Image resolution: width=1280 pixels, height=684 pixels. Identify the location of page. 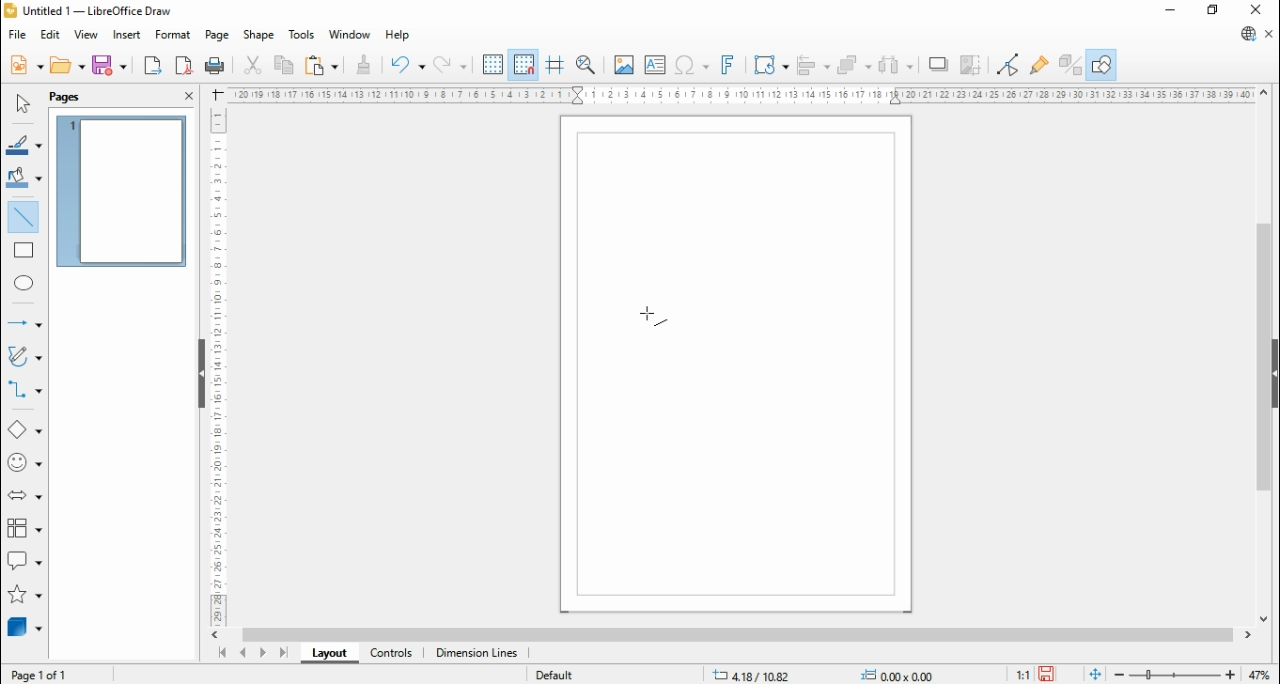
(215, 35).